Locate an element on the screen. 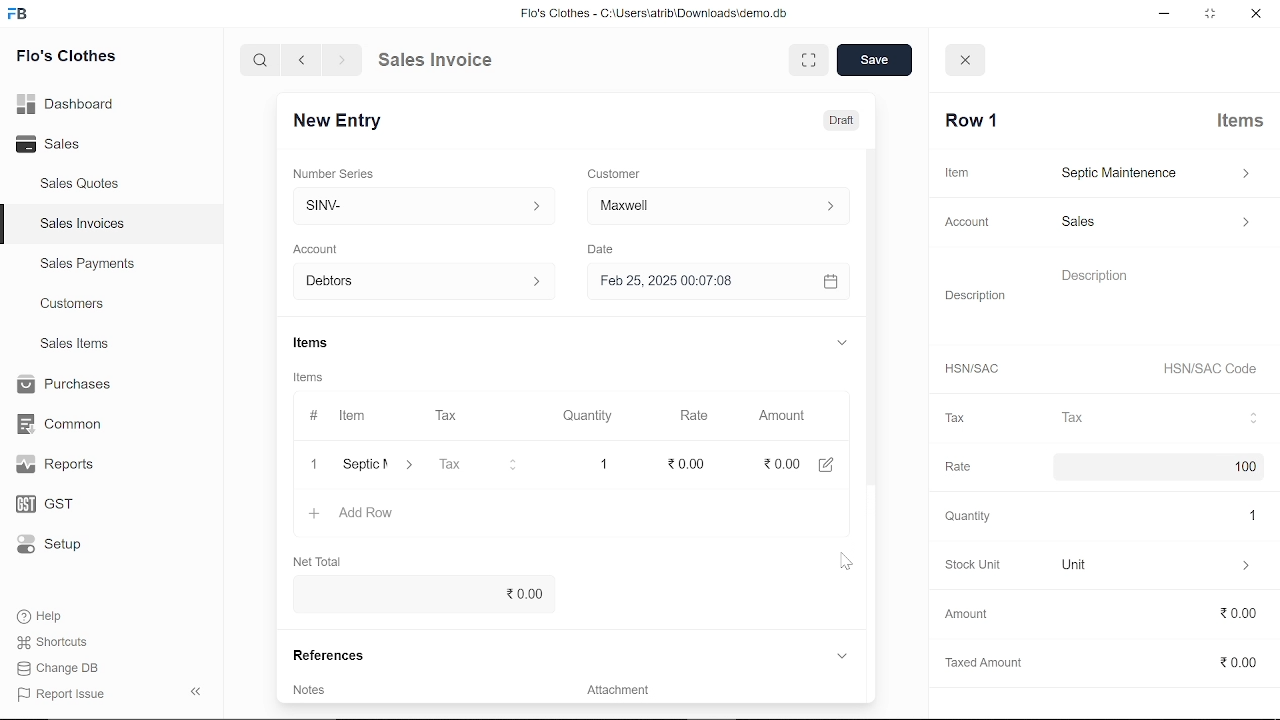 The width and height of the screenshot is (1280, 720). close is located at coordinates (967, 61).